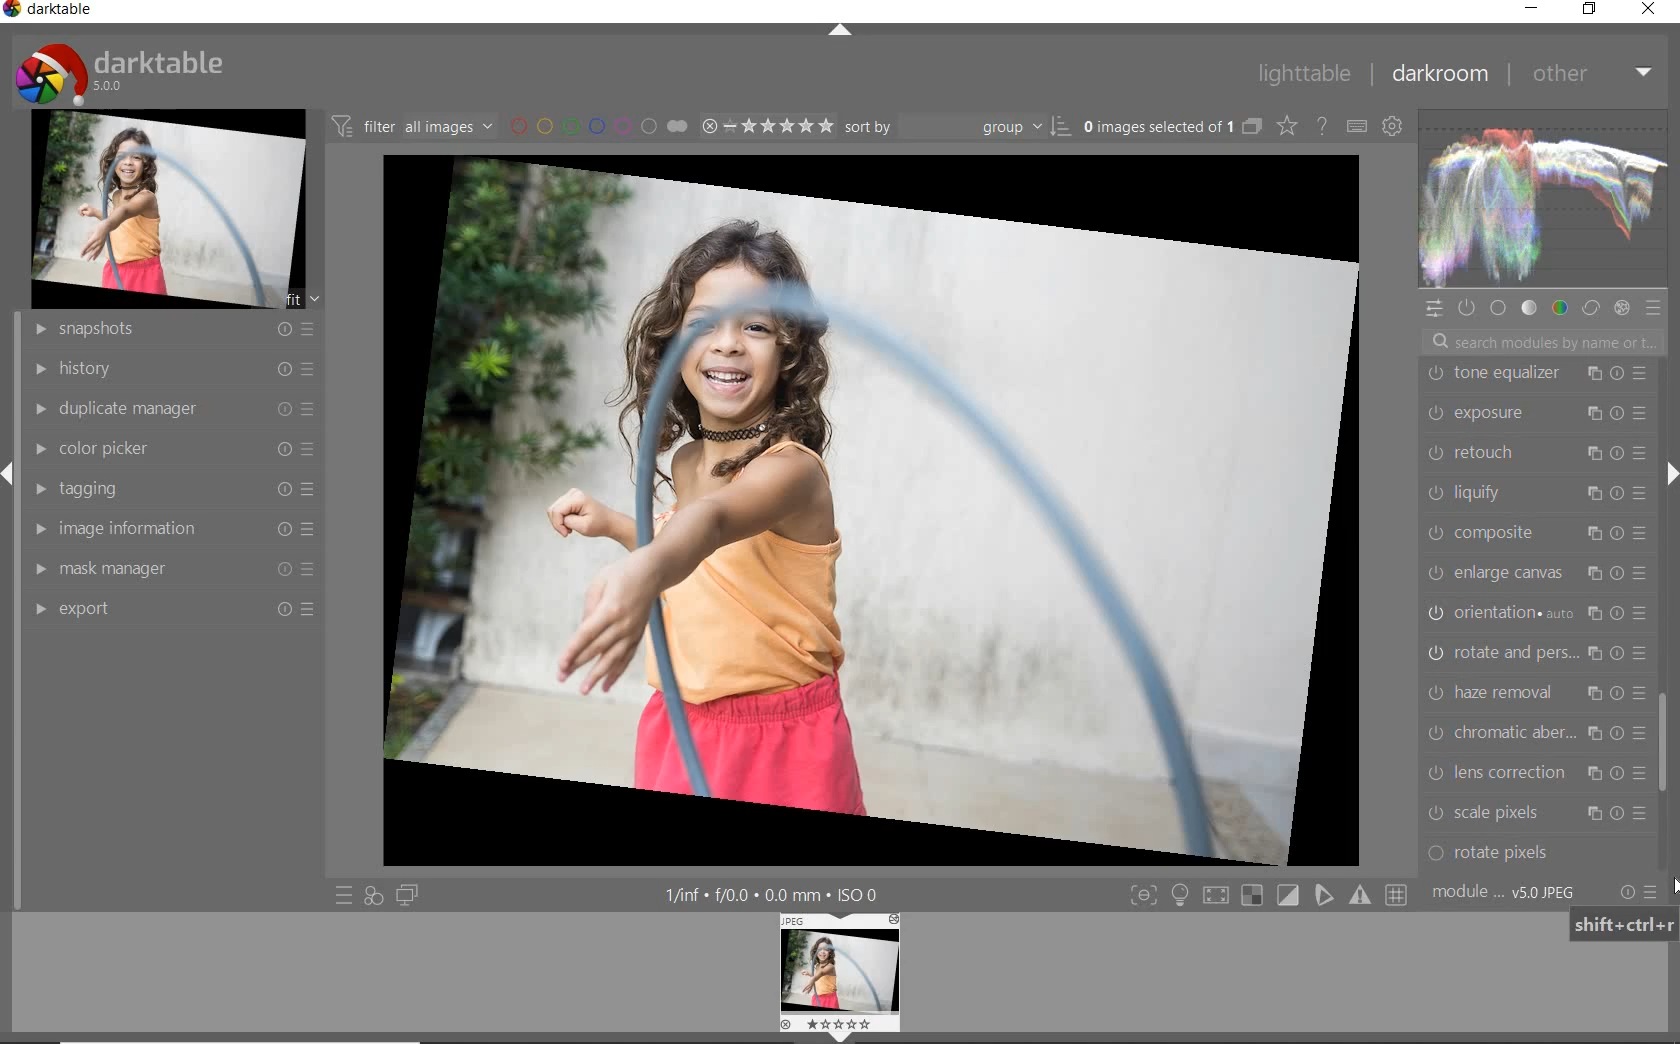 The height and width of the screenshot is (1044, 1680). I want to click on toggle mode, so click(1267, 895).